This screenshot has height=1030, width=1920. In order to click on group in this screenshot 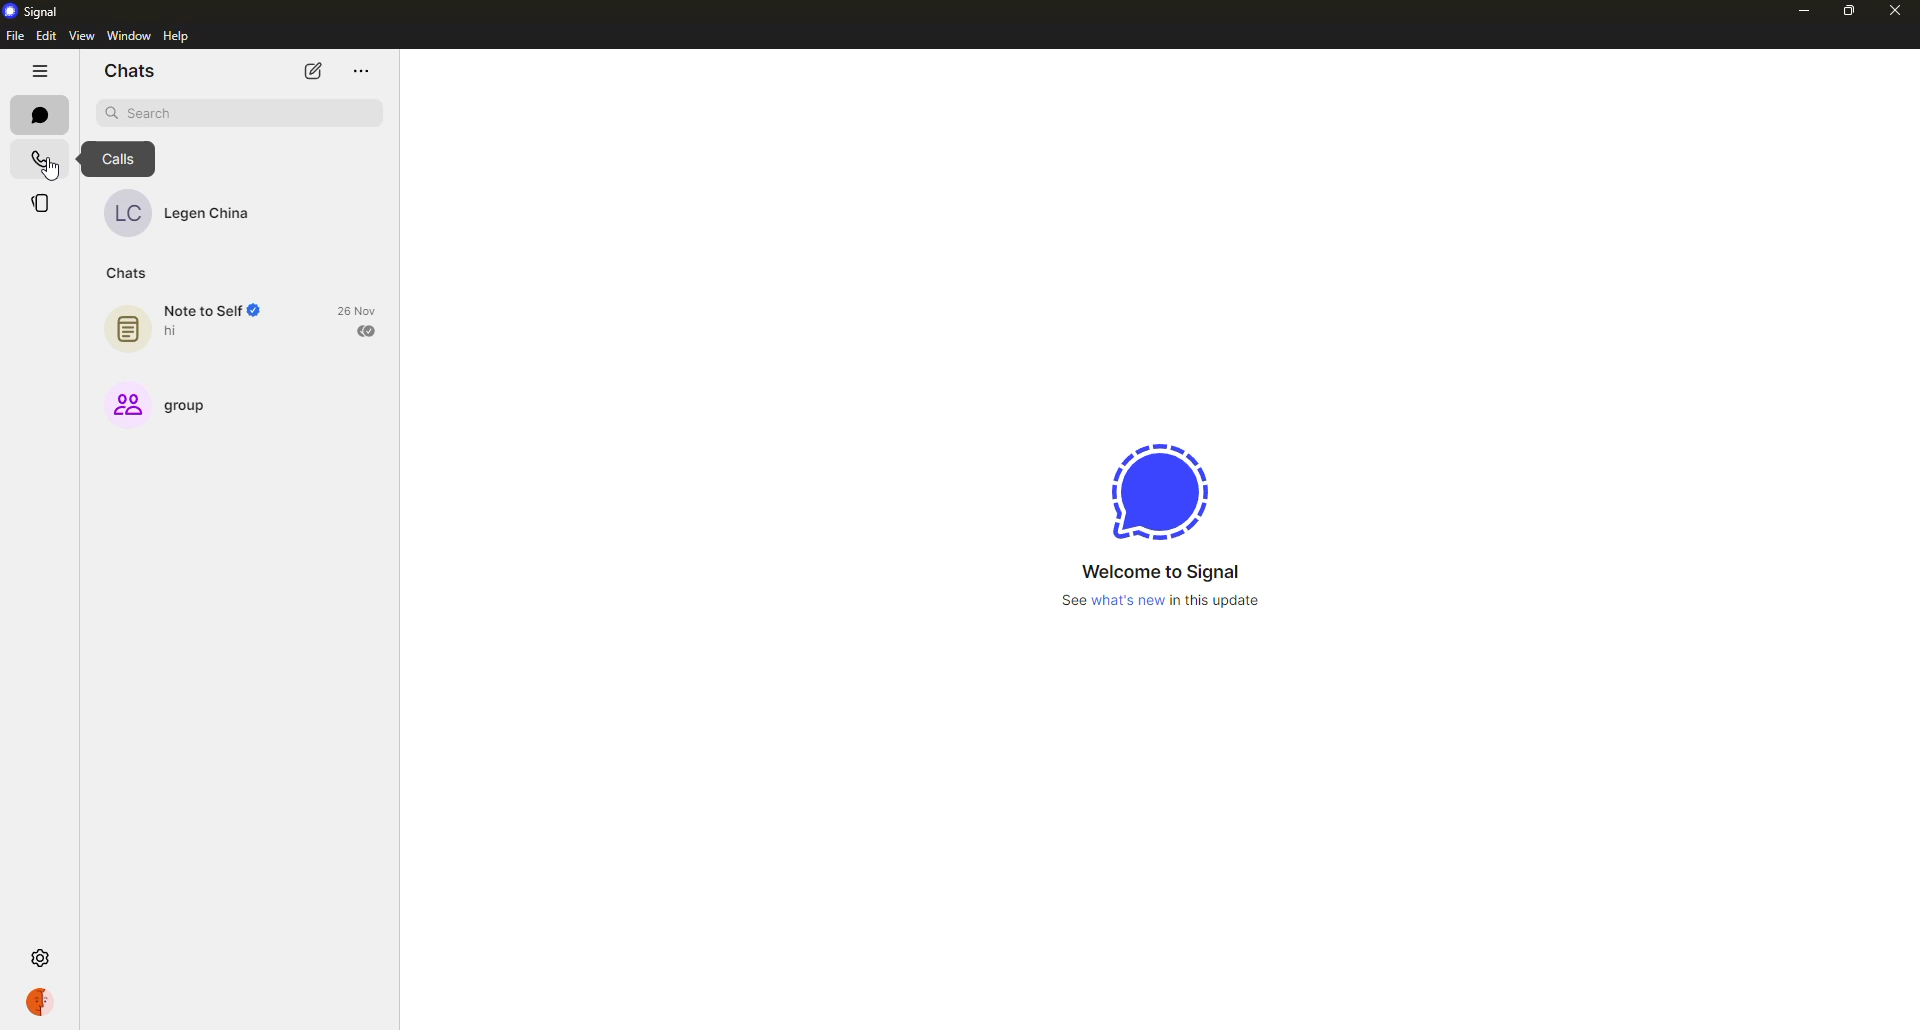, I will do `click(177, 403)`.